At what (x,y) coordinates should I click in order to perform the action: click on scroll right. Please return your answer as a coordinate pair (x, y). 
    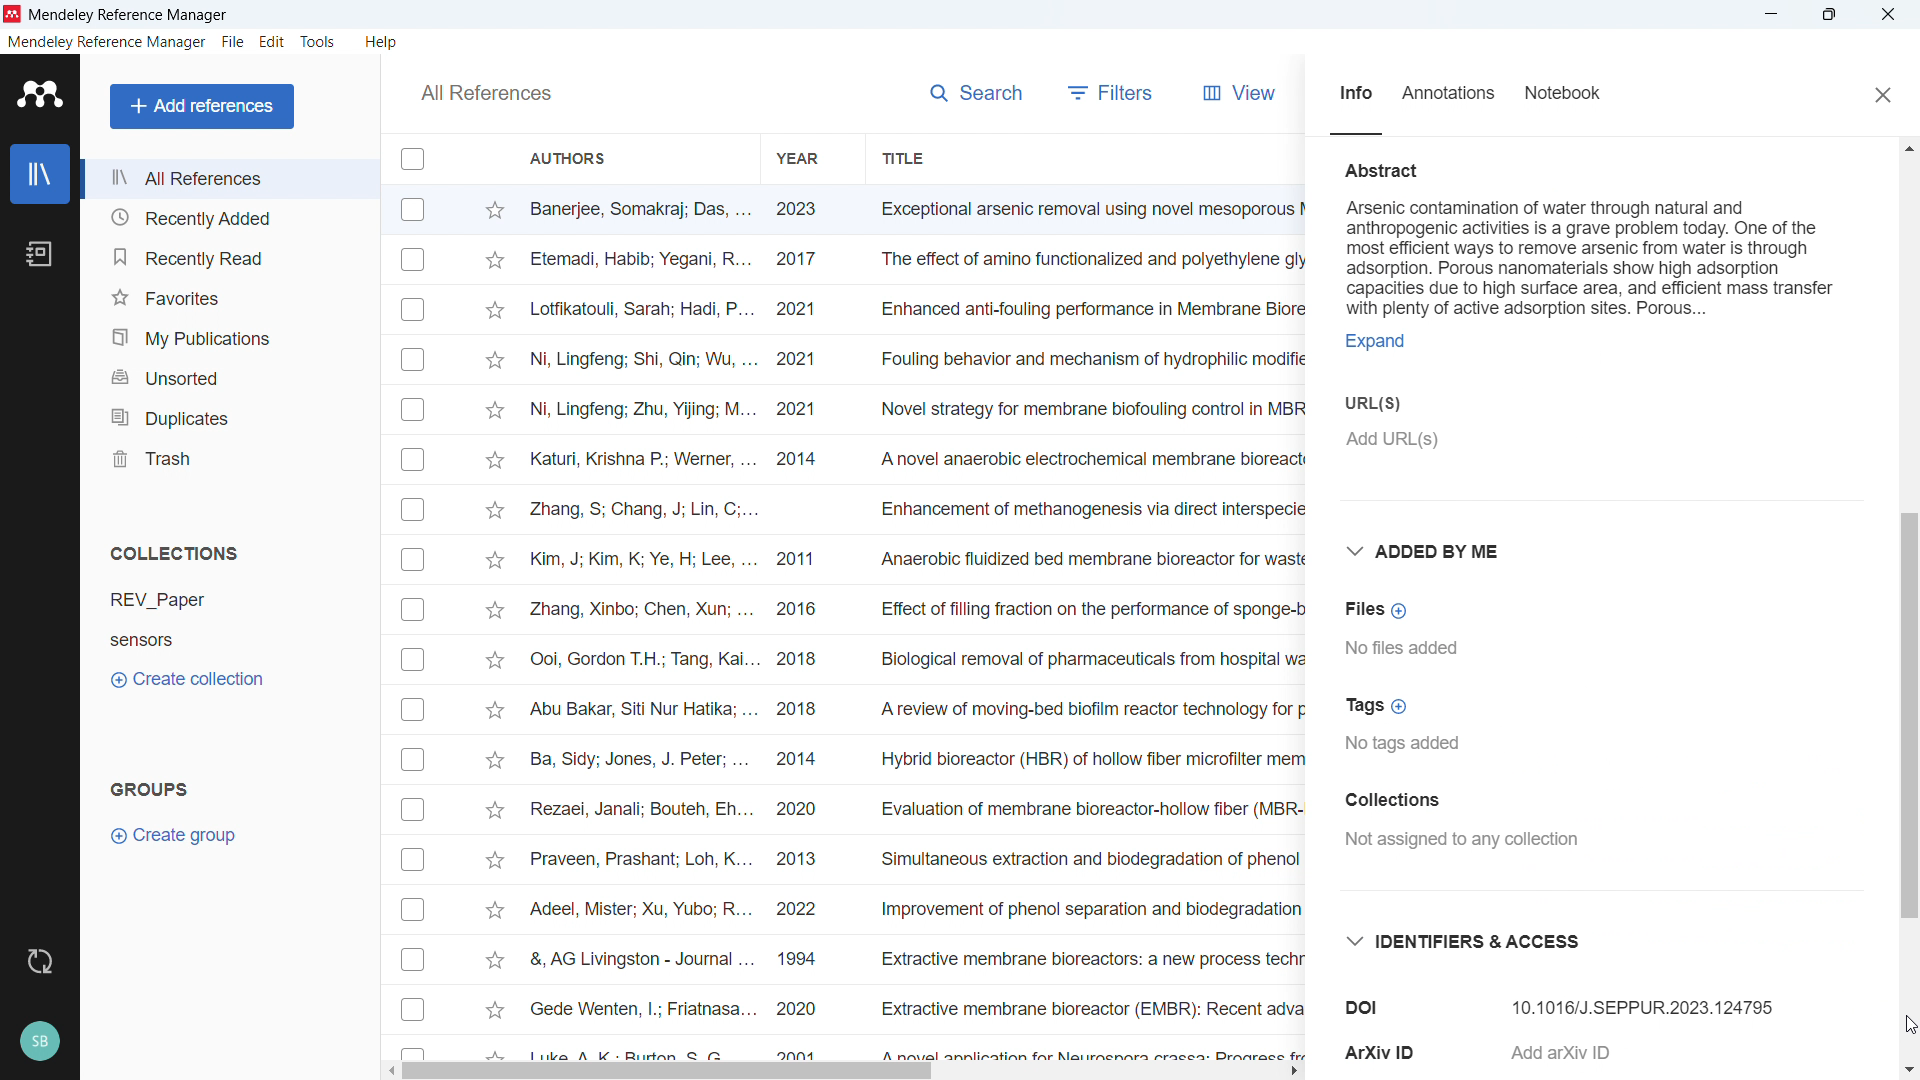
    Looking at the image, I should click on (1297, 1068).